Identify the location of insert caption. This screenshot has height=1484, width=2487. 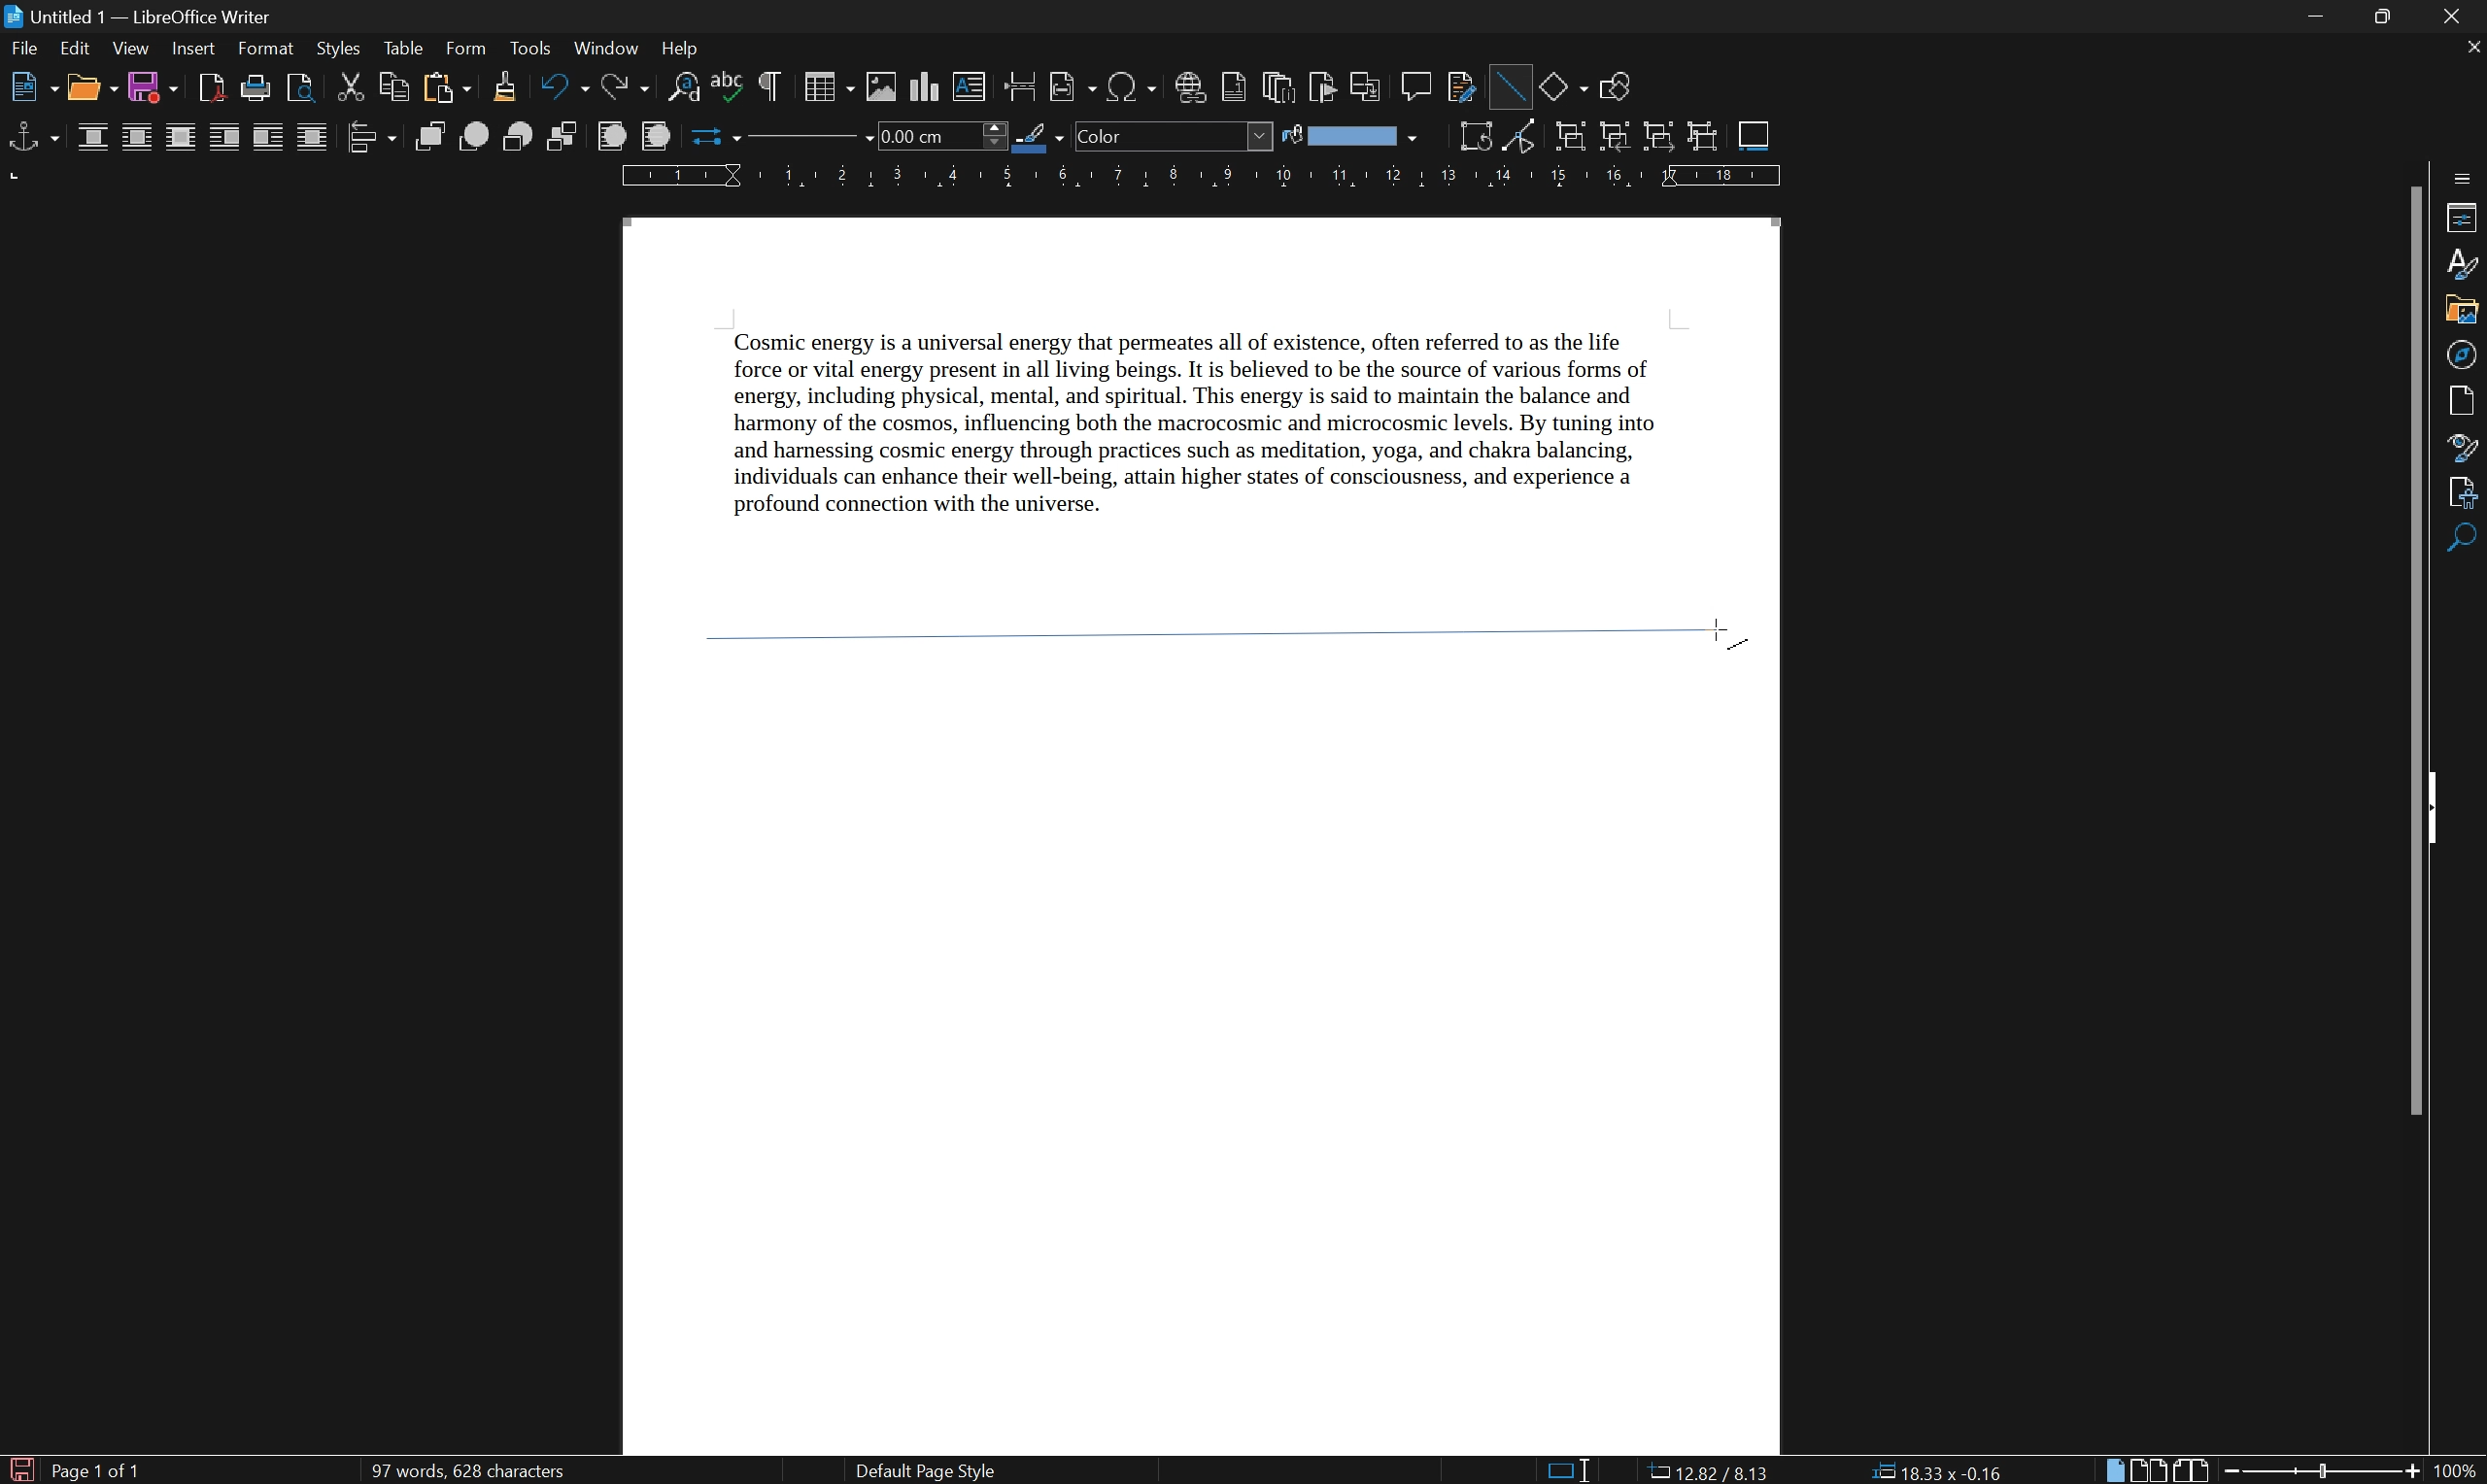
(1754, 134).